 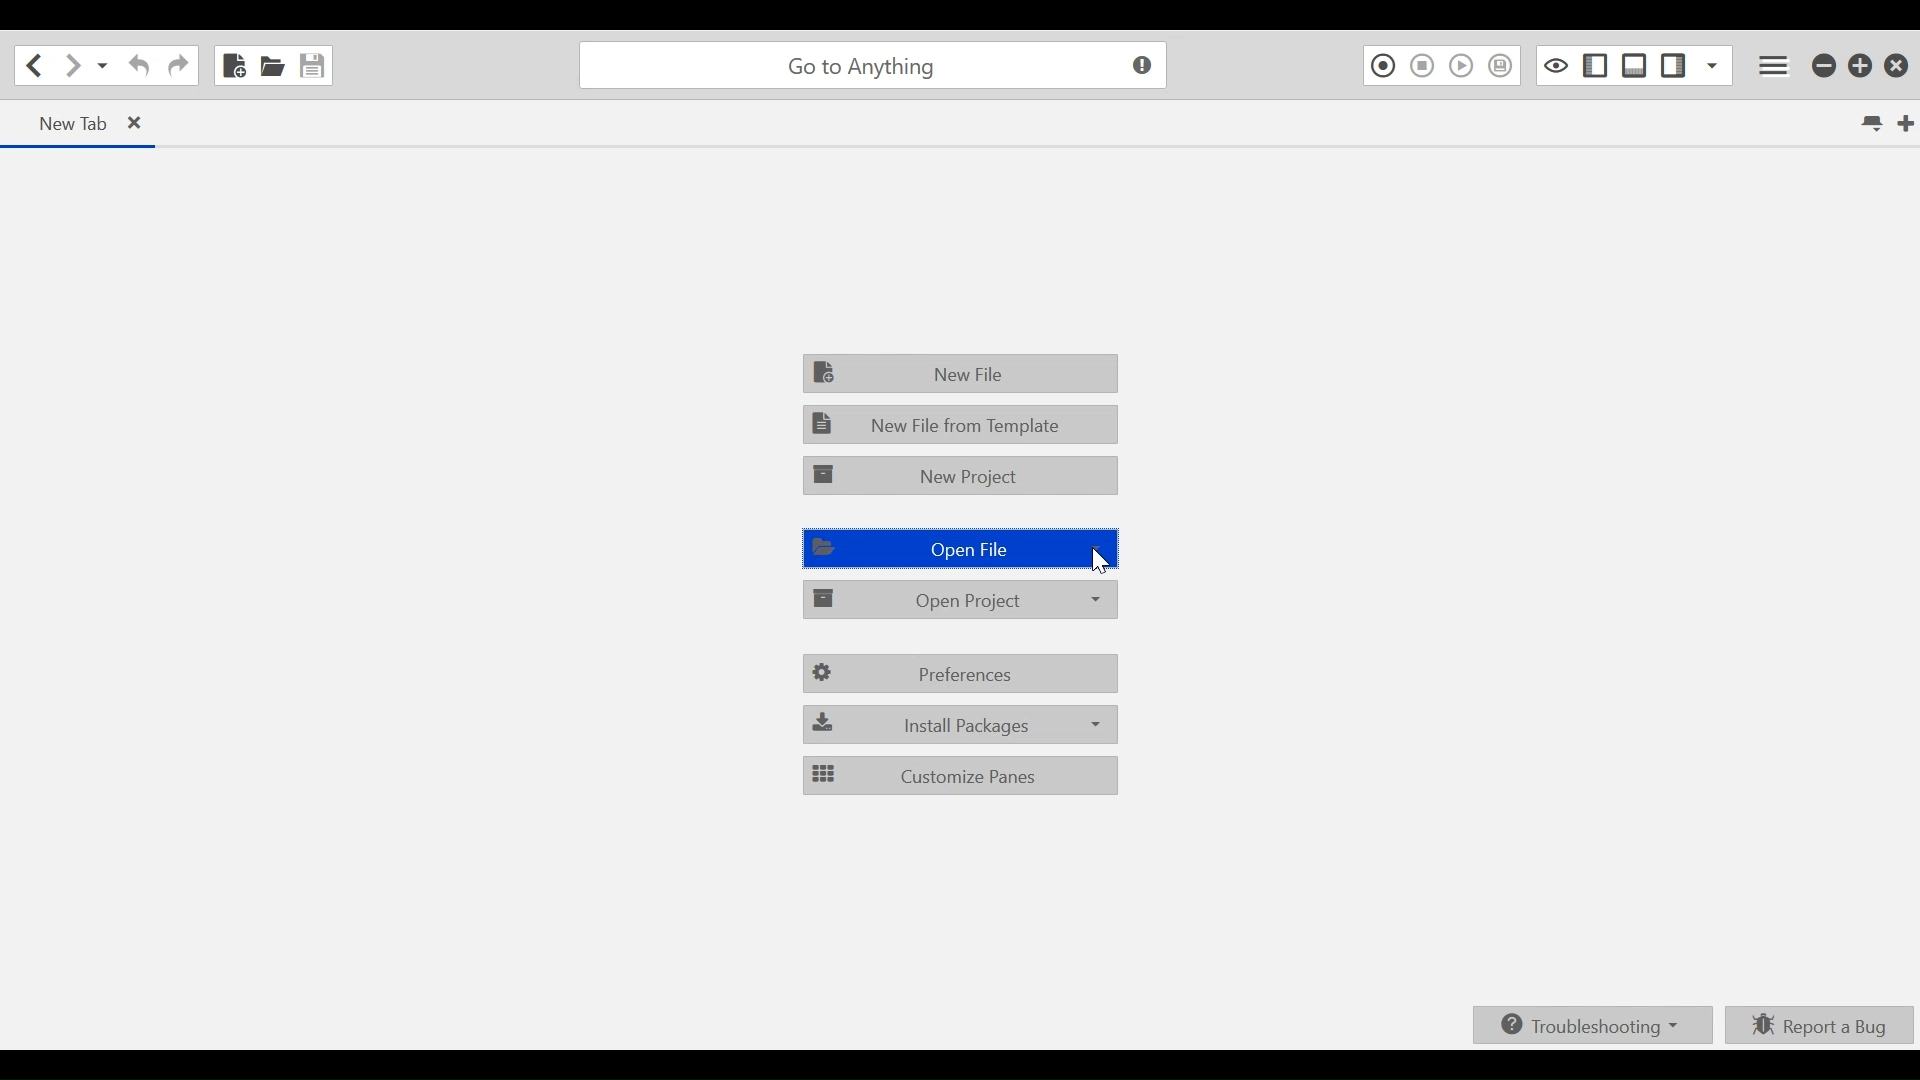 What do you see at coordinates (1421, 66) in the screenshot?
I see `Stop Recording Macro` at bounding box center [1421, 66].